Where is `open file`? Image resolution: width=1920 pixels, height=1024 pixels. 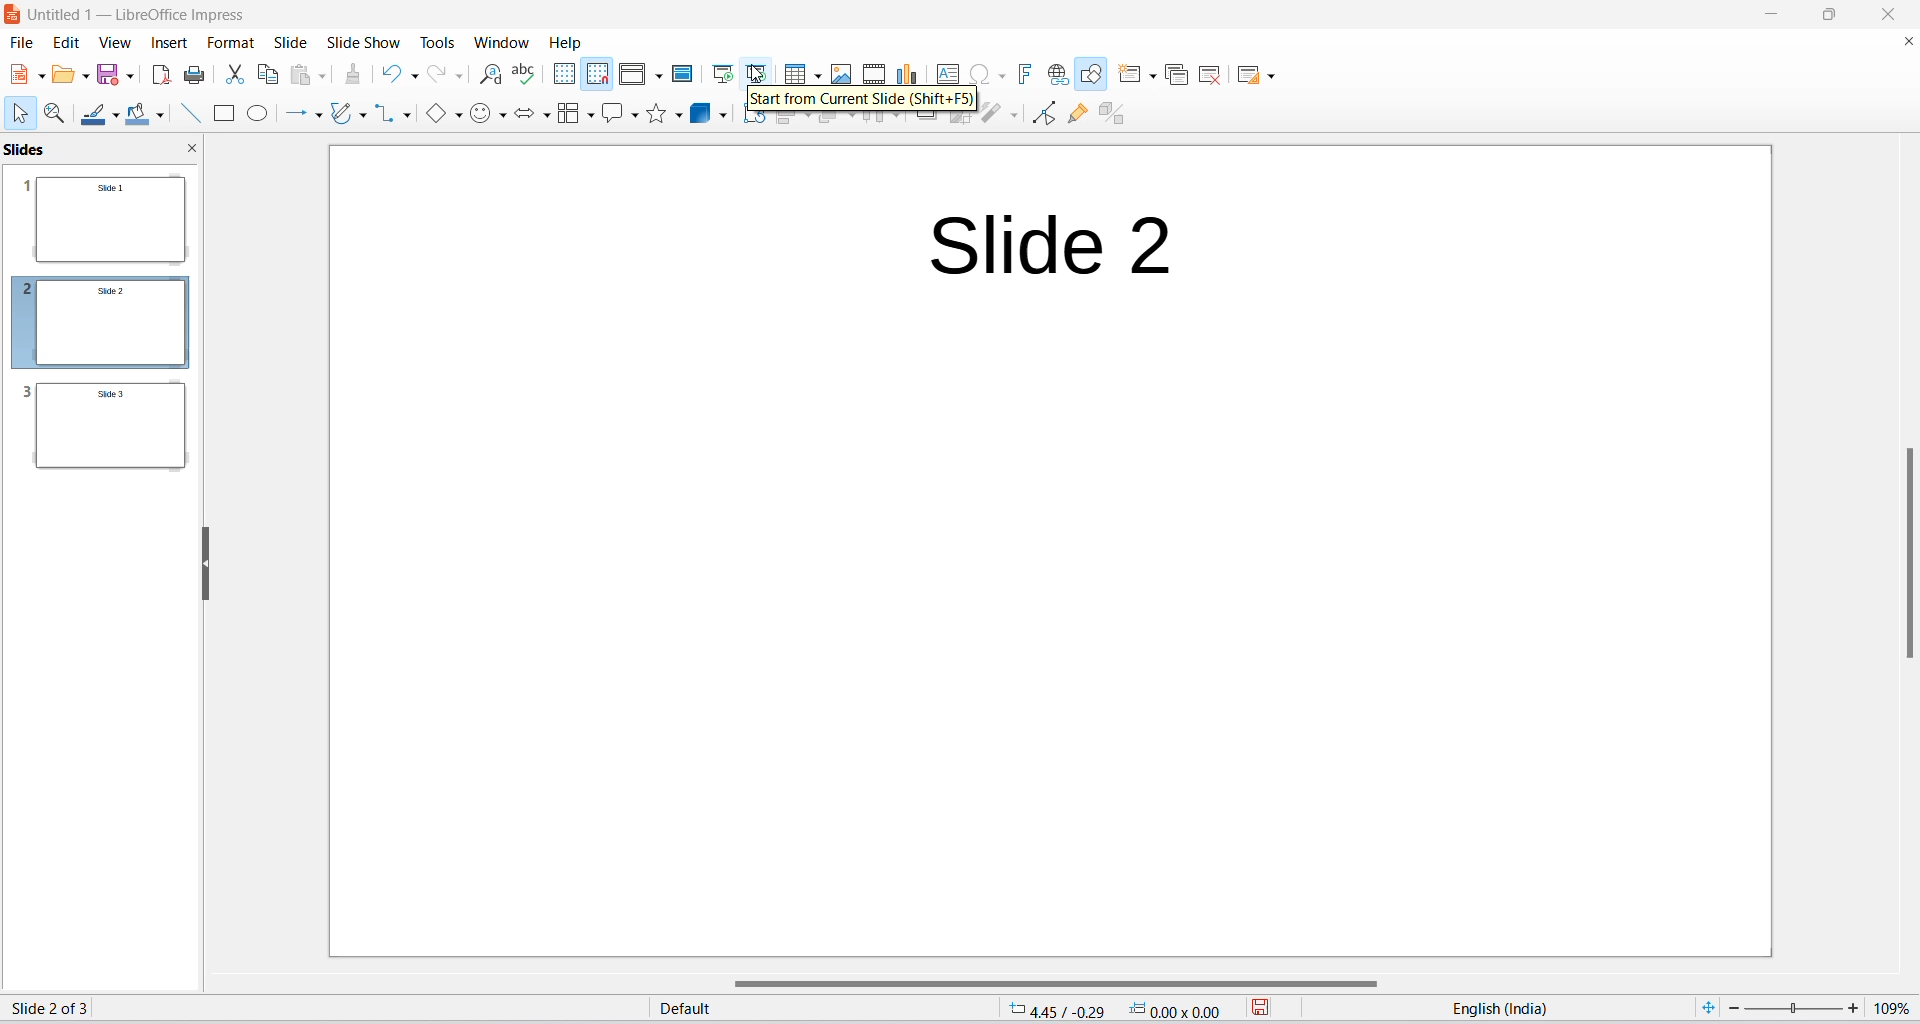
open file is located at coordinates (62, 78).